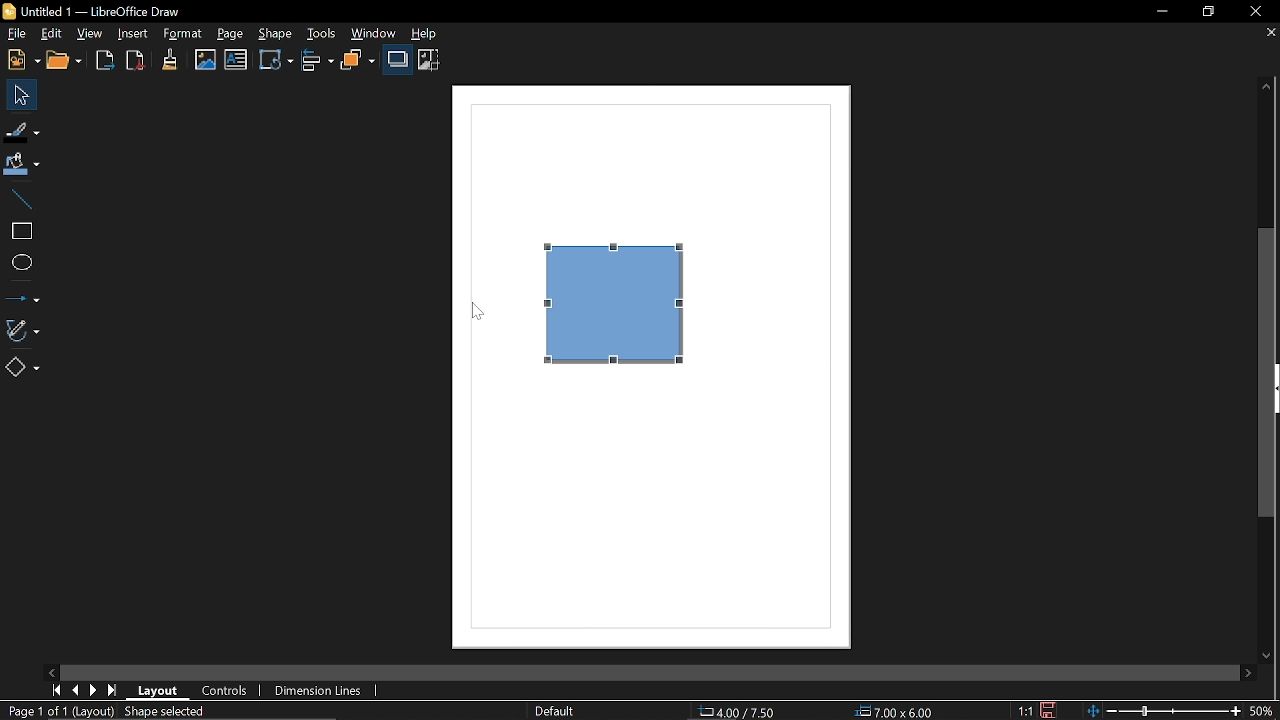 The width and height of the screenshot is (1280, 720). Describe the element at coordinates (398, 60) in the screenshot. I see `Shadow` at that location.